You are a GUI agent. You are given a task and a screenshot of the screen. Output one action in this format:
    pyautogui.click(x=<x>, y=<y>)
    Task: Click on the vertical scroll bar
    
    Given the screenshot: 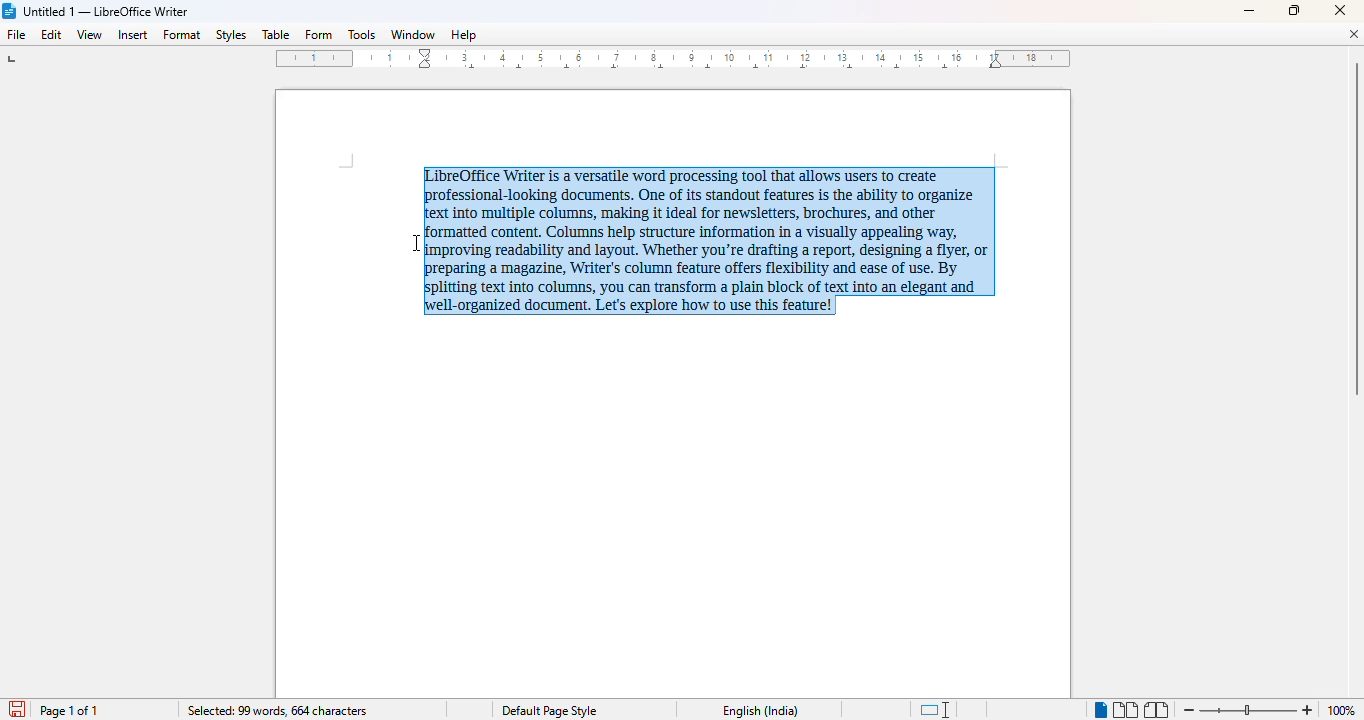 What is the action you would take?
    pyautogui.click(x=1355, y=229)
    